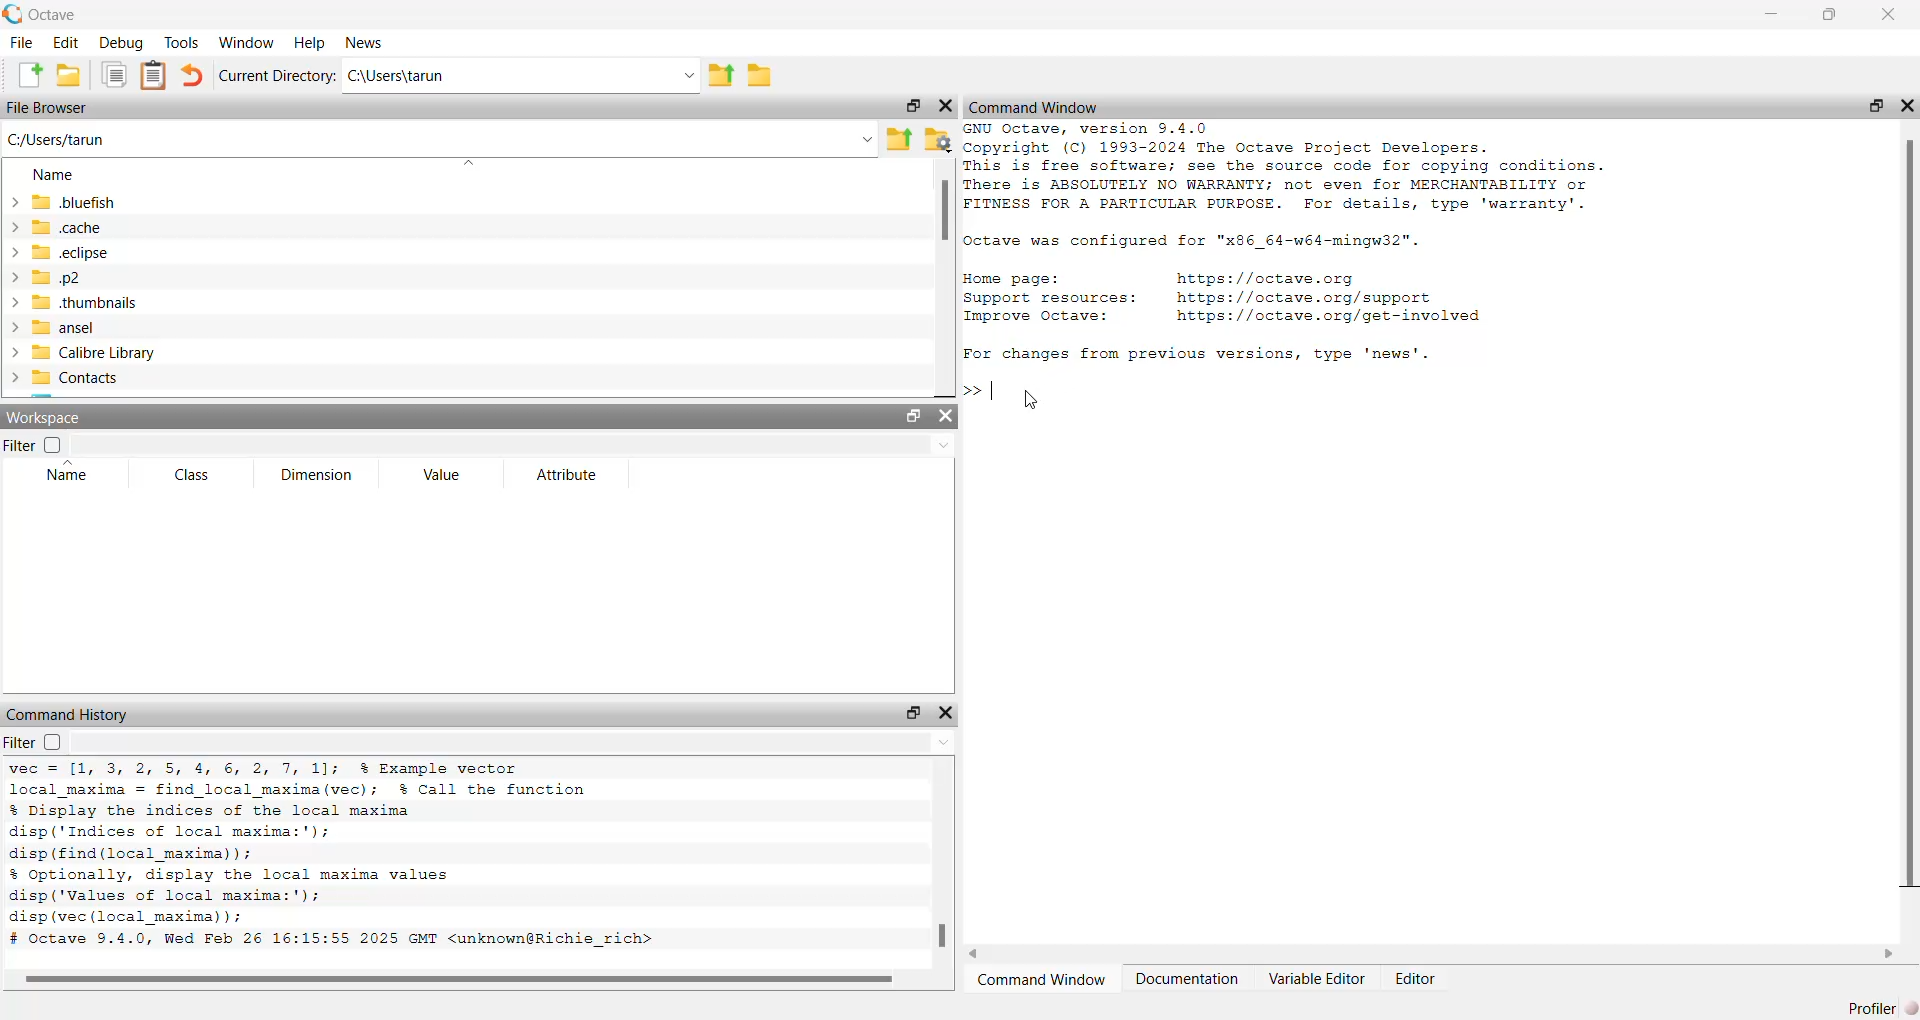 This screenshot has height=1020, width=1920. What do you see at coordinates (315, 475) in the screenshot?
I see `Dimension` at bounding box center [315, 475].